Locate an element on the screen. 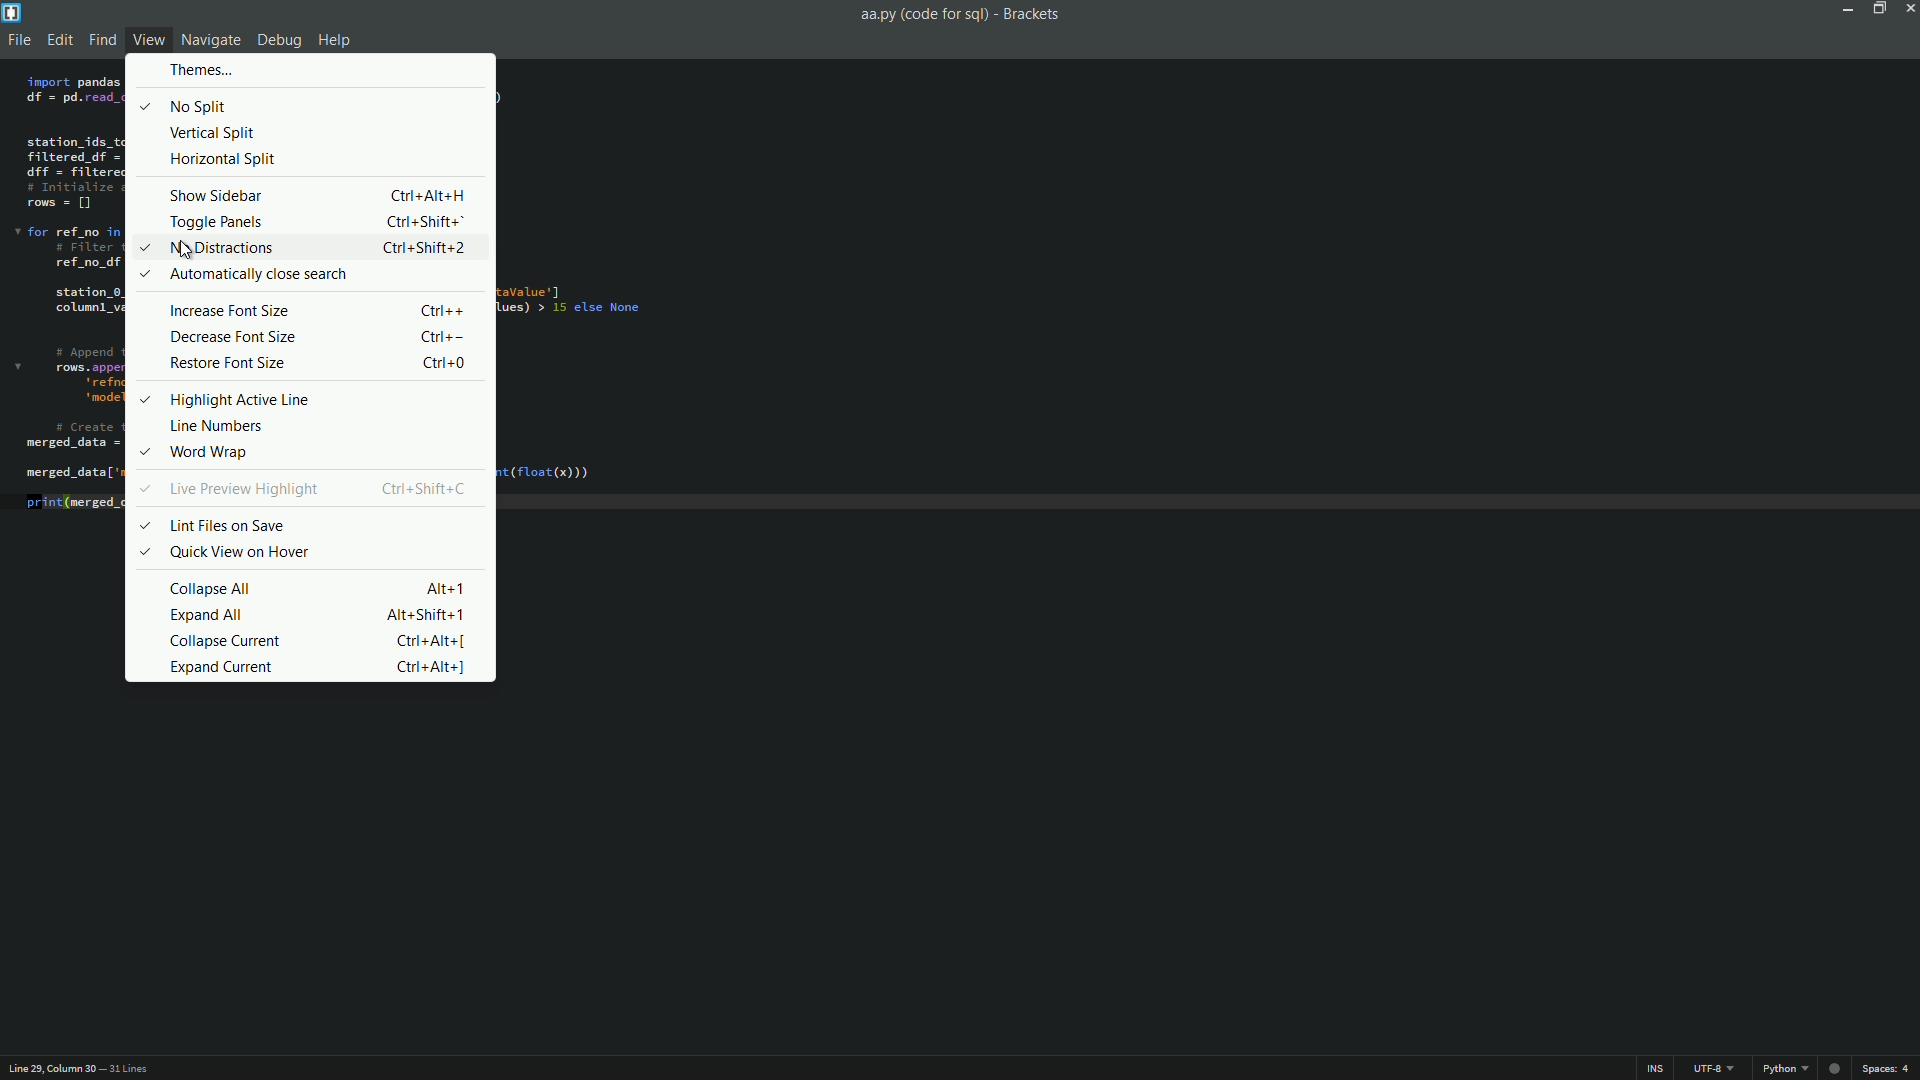 Image resolution: width=1920 pixels, height=1080 pixels. file format button is located at coordinates (1785, 1067).